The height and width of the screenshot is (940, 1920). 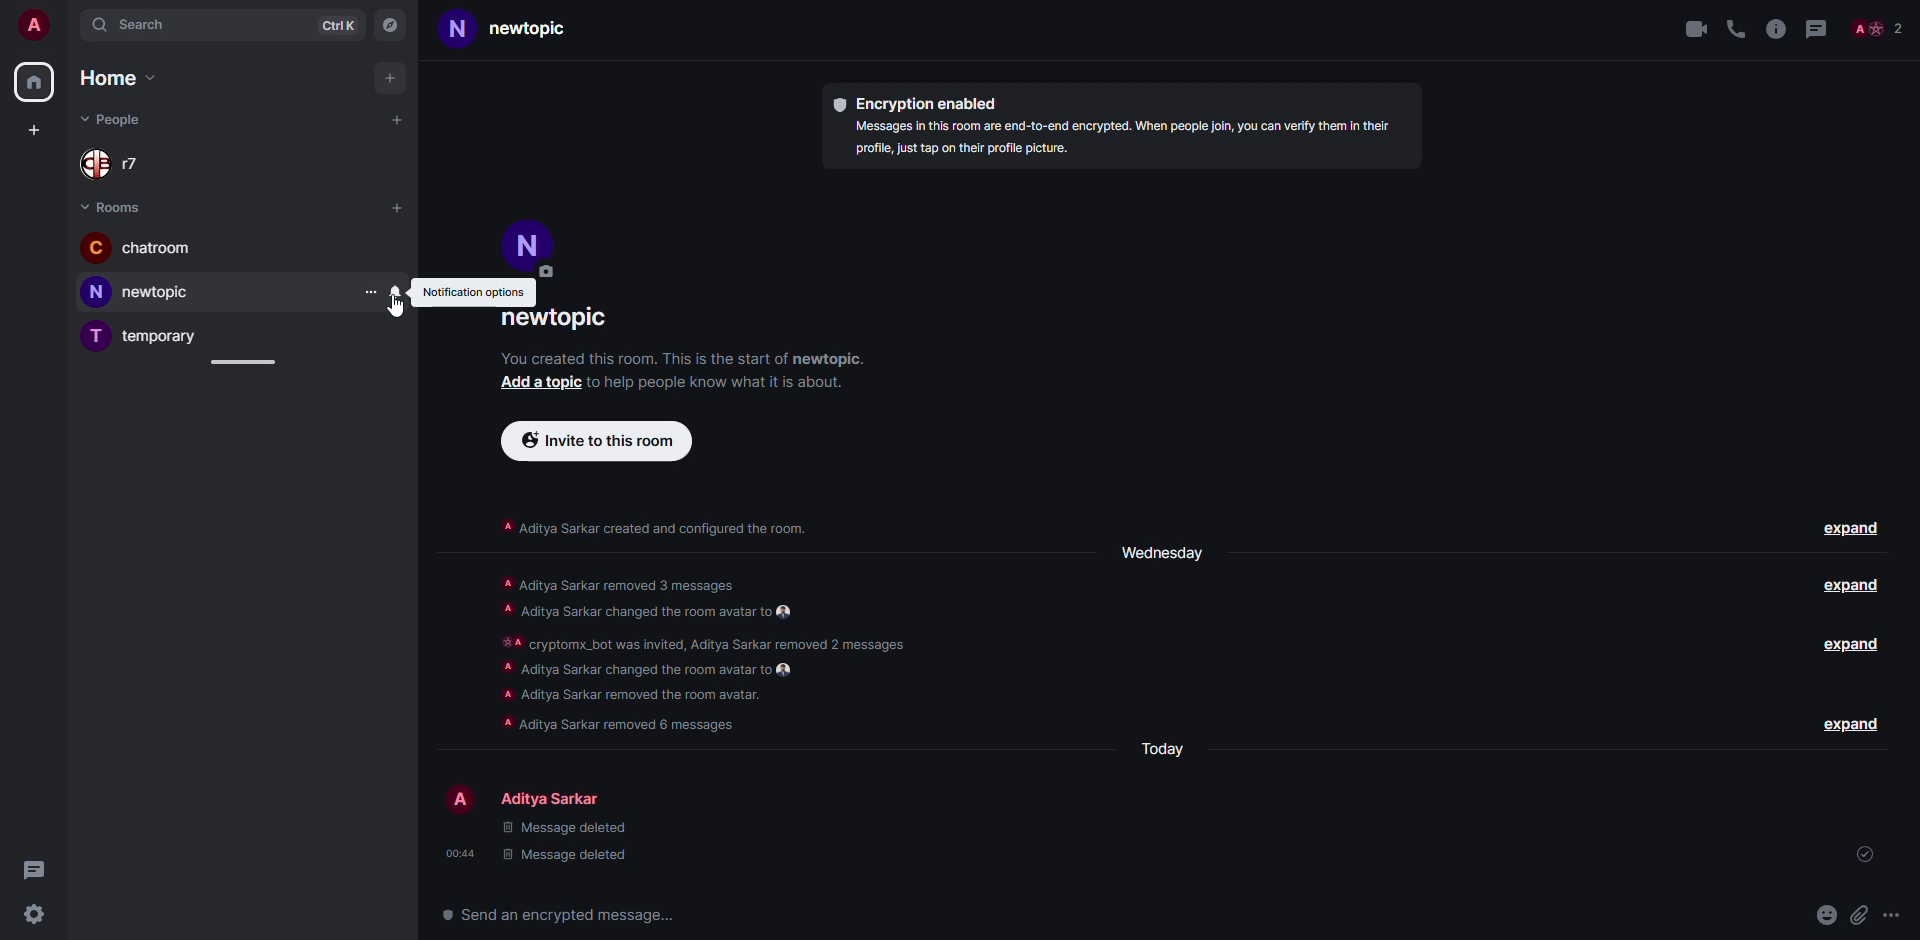 What do you see at coordinates (32, 129) in the screenshot?
I see `add` at bounding box center [32, 129].